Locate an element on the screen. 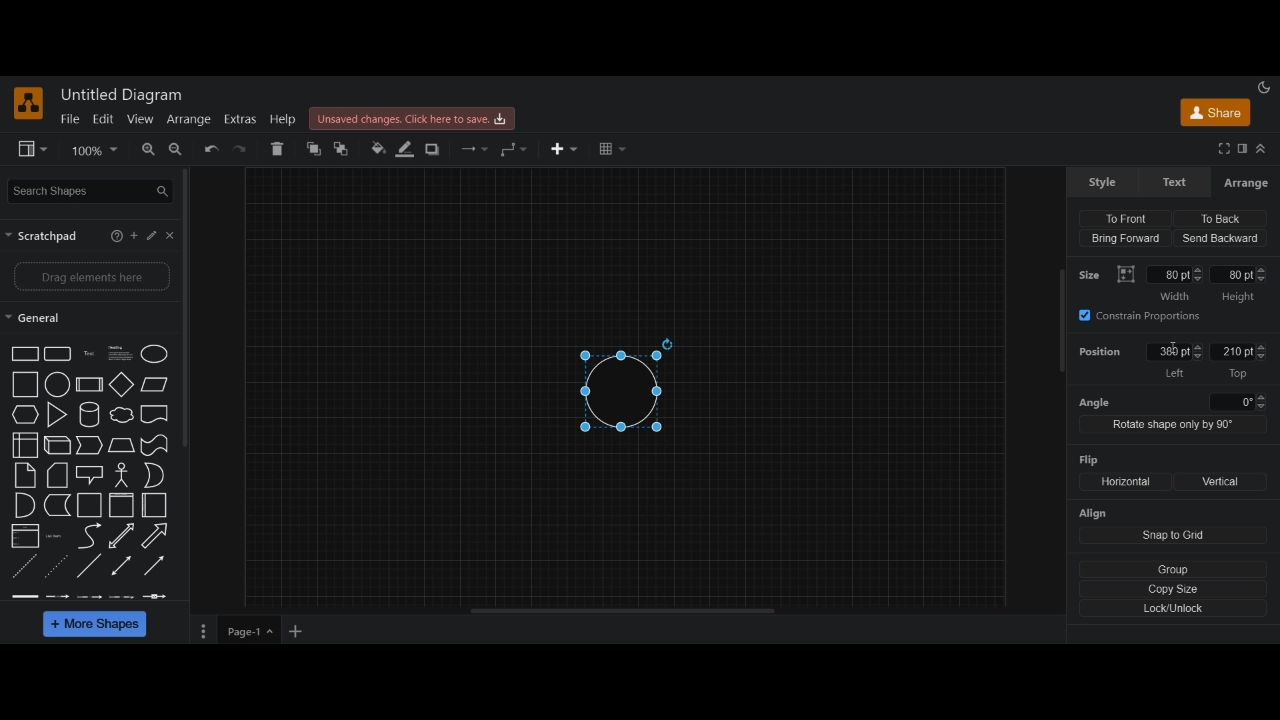 This screenshot has width=1280, height=720. Man shape is located at coordinates (122, 476).